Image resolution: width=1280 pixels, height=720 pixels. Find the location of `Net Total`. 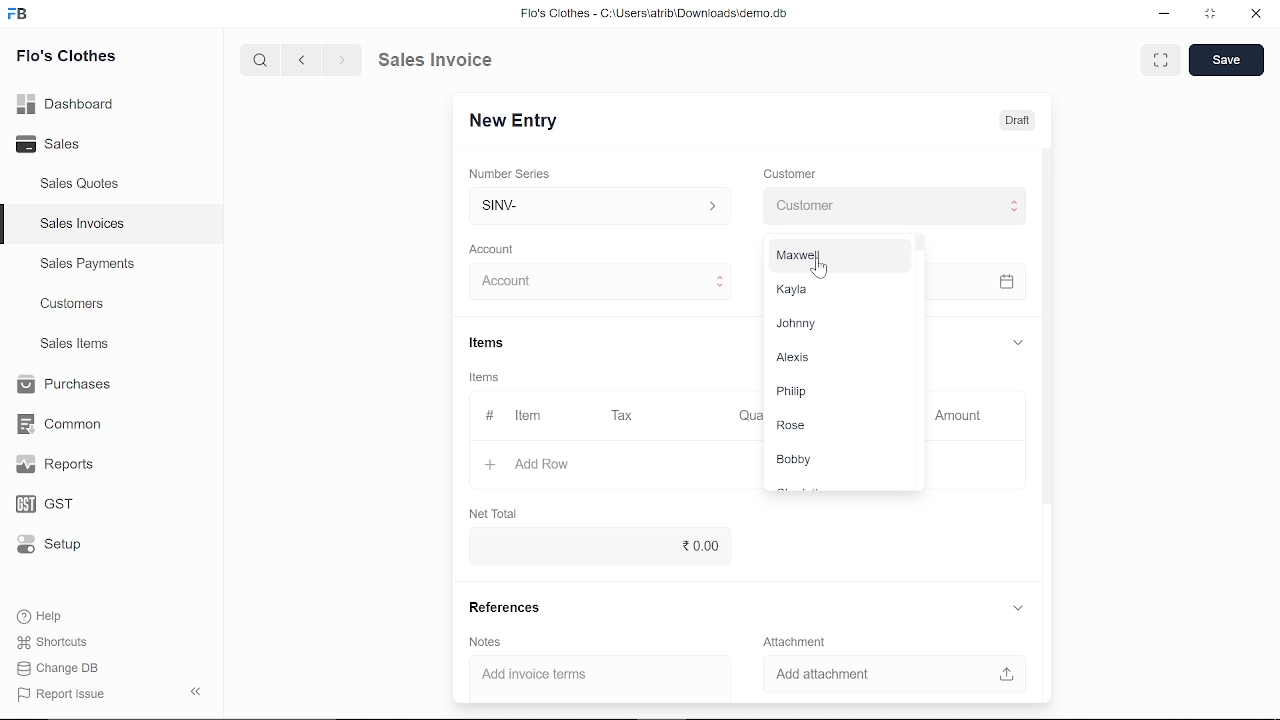

Net Total is located at coordinates (496, 511).